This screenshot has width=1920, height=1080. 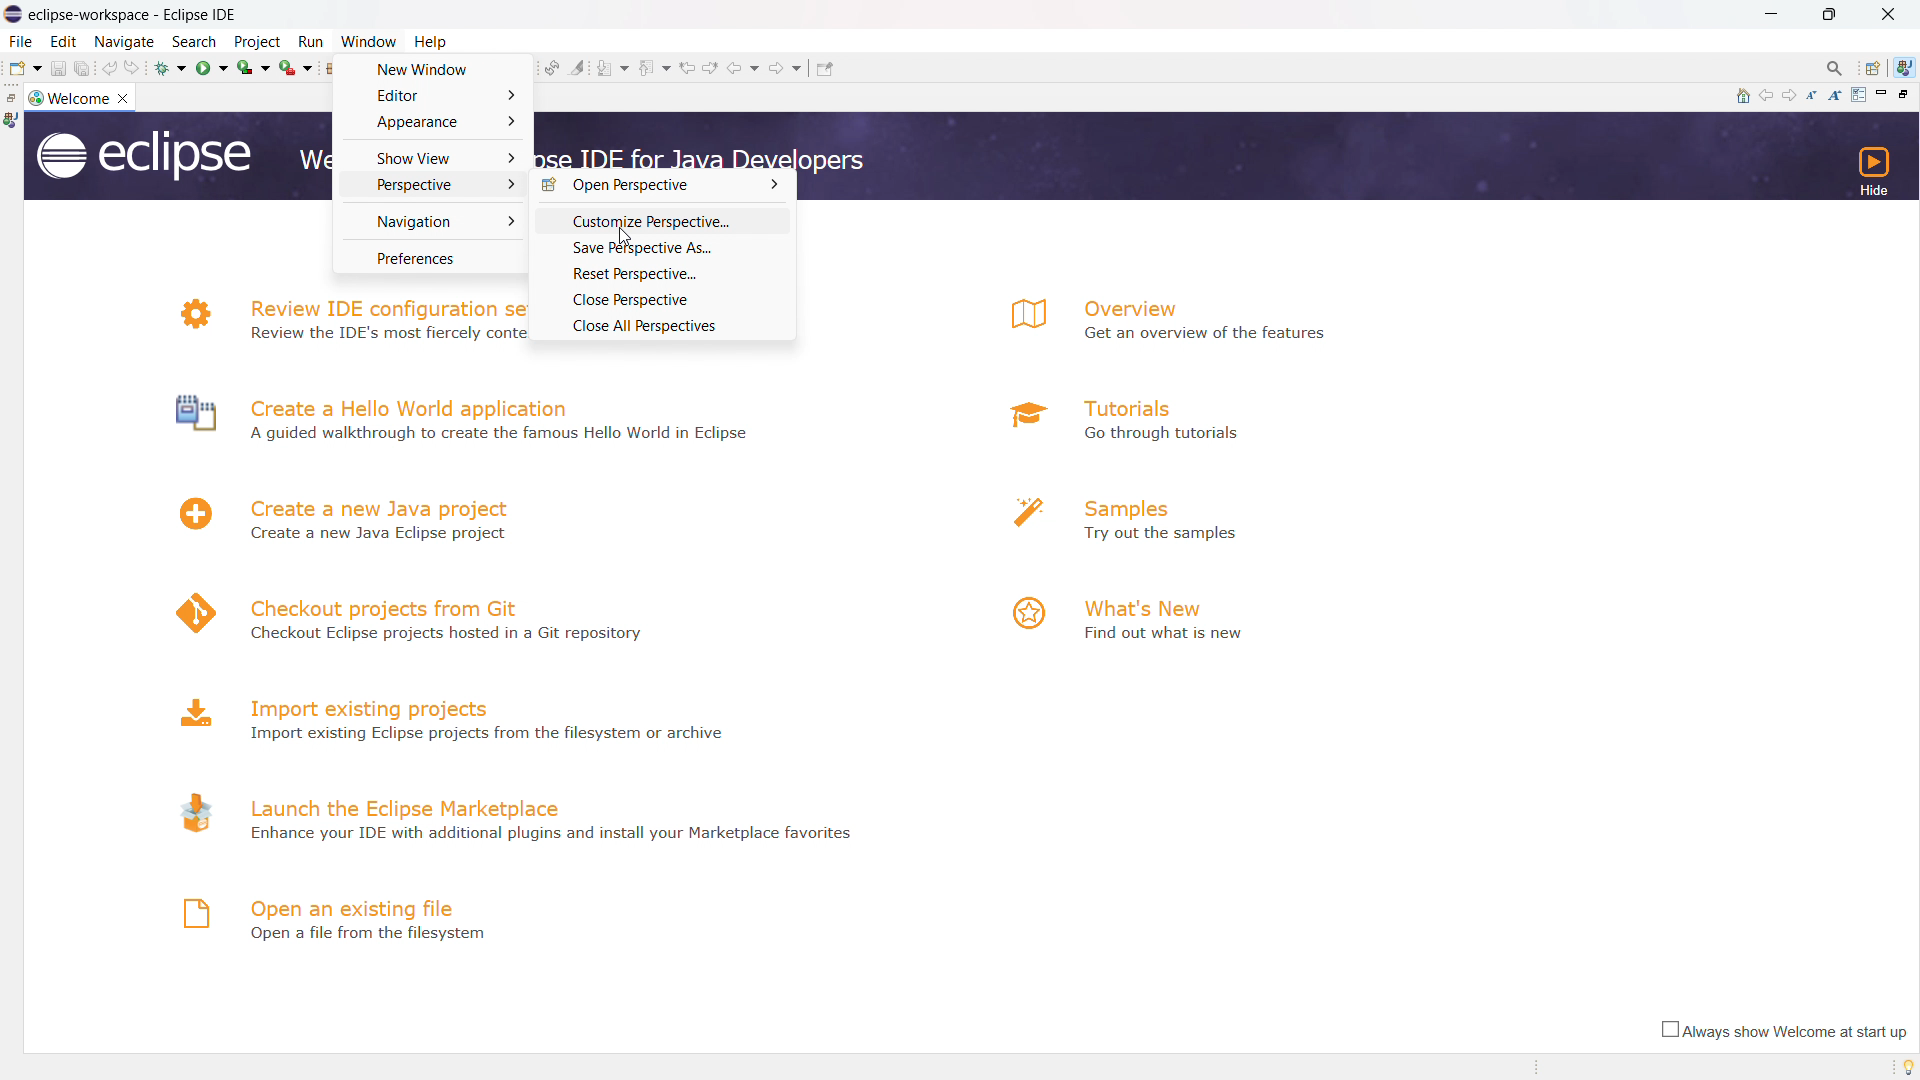 What do you see at coordinates (142, 156) in the screenshot?
I see `logo` at bounding box center [142, 156].